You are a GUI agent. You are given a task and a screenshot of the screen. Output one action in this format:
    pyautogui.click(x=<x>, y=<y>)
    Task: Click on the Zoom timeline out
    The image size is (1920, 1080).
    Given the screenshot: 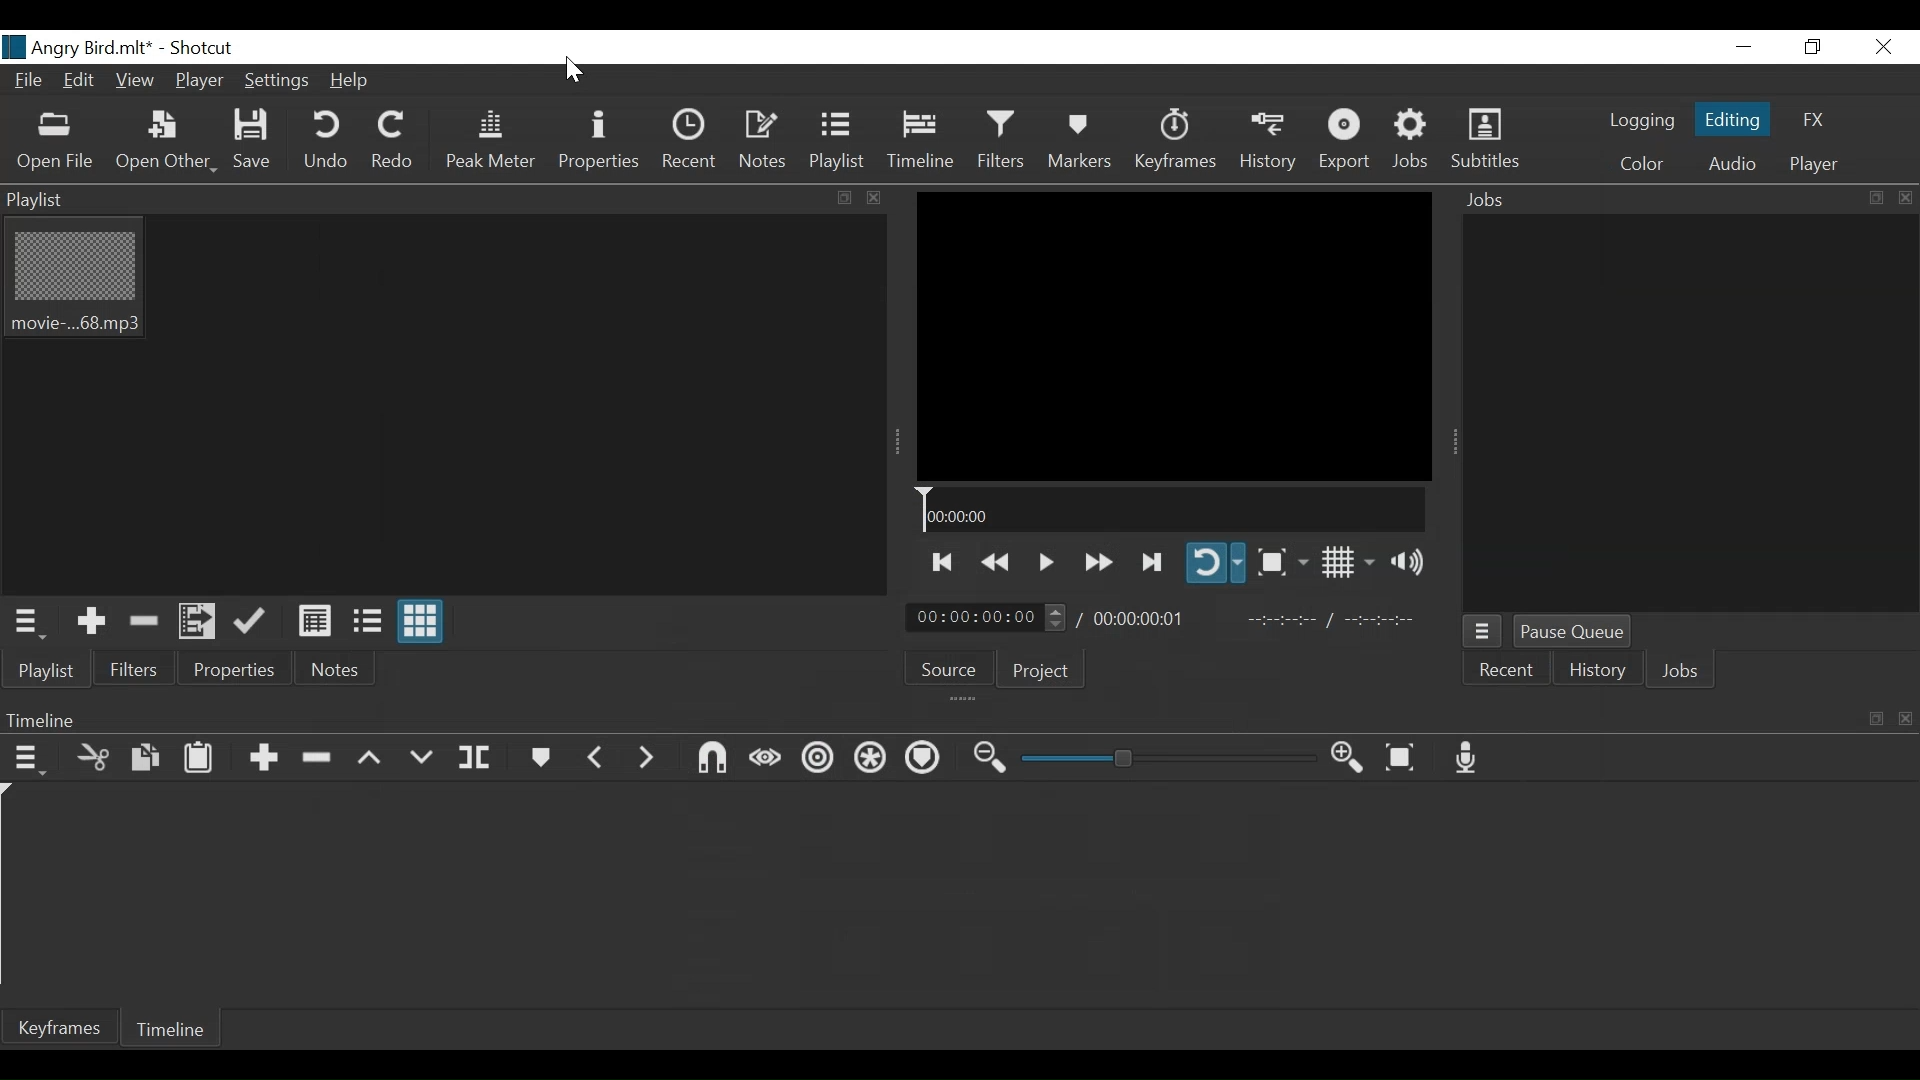 What is the action you would take?
    pyautogui.click(x=987, y=760)
    